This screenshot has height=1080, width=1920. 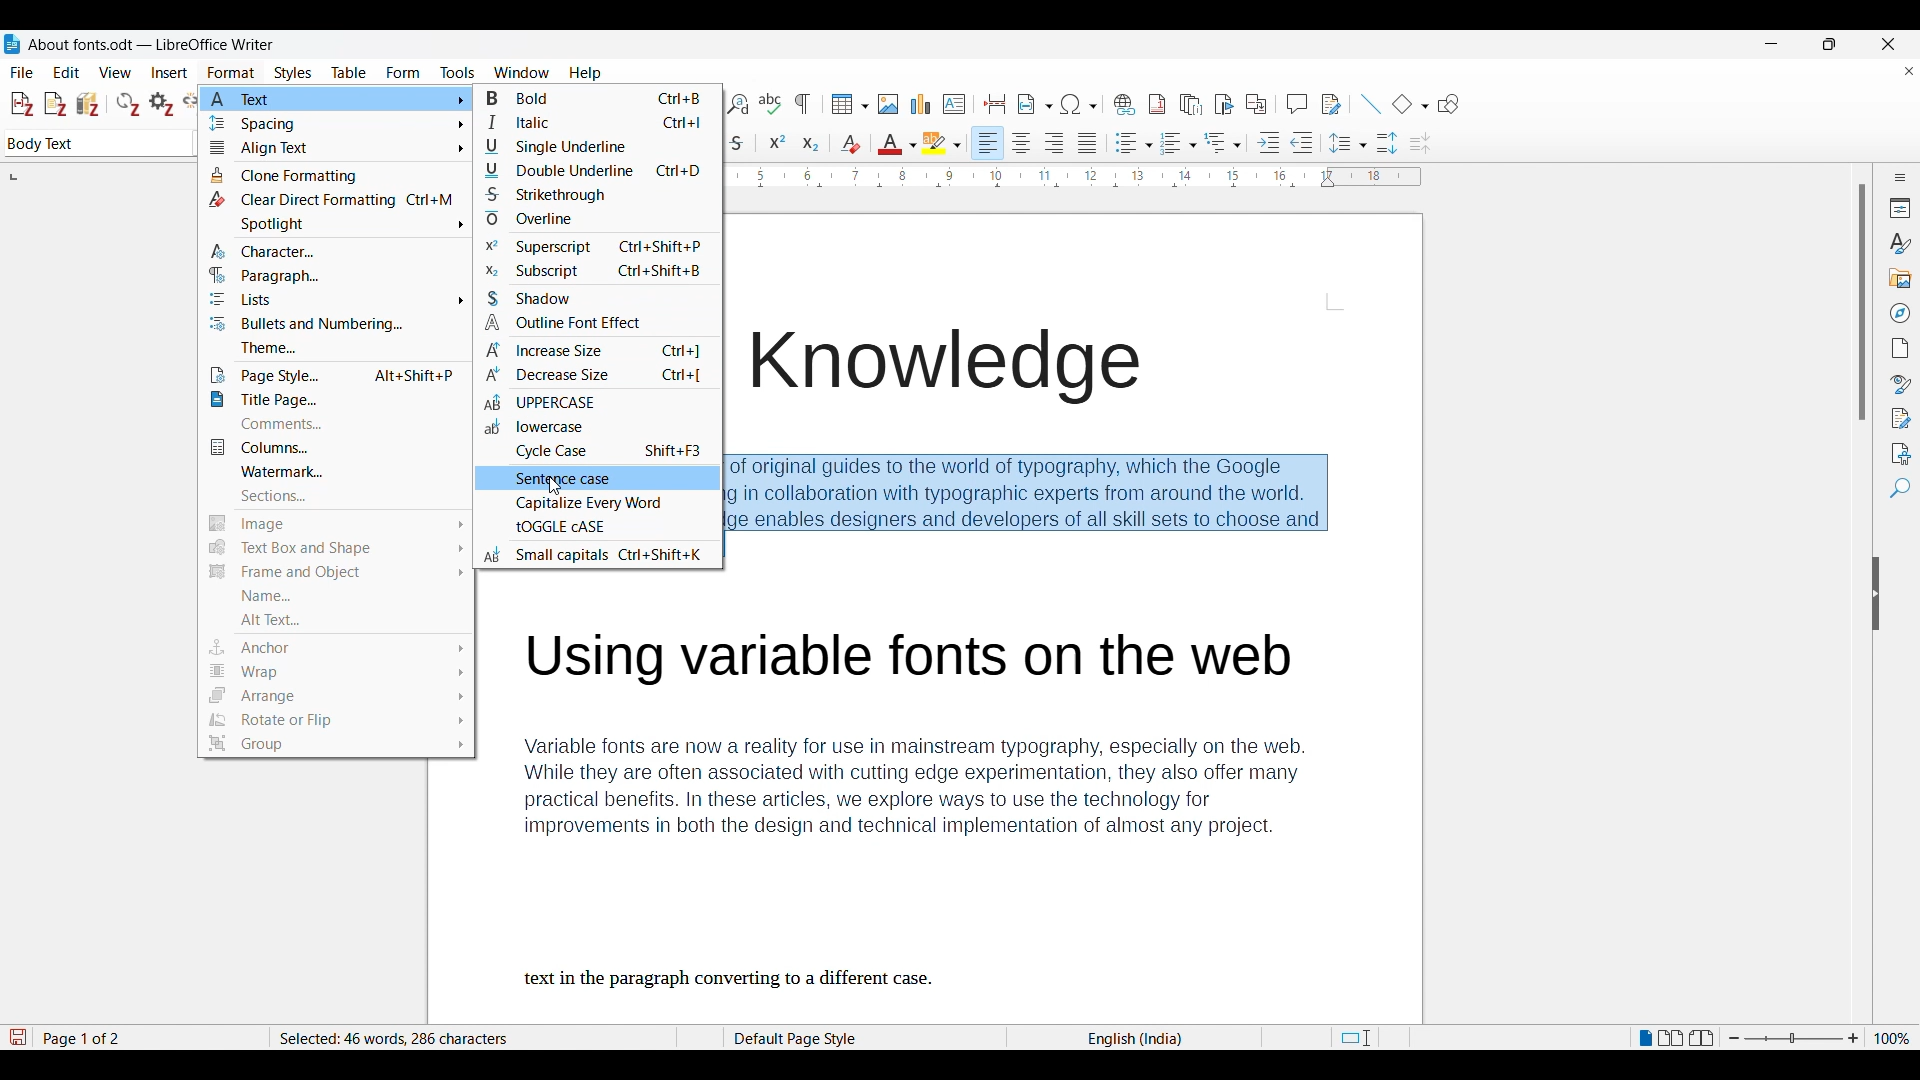 I want to click on theme, so click(x=330, y=348).